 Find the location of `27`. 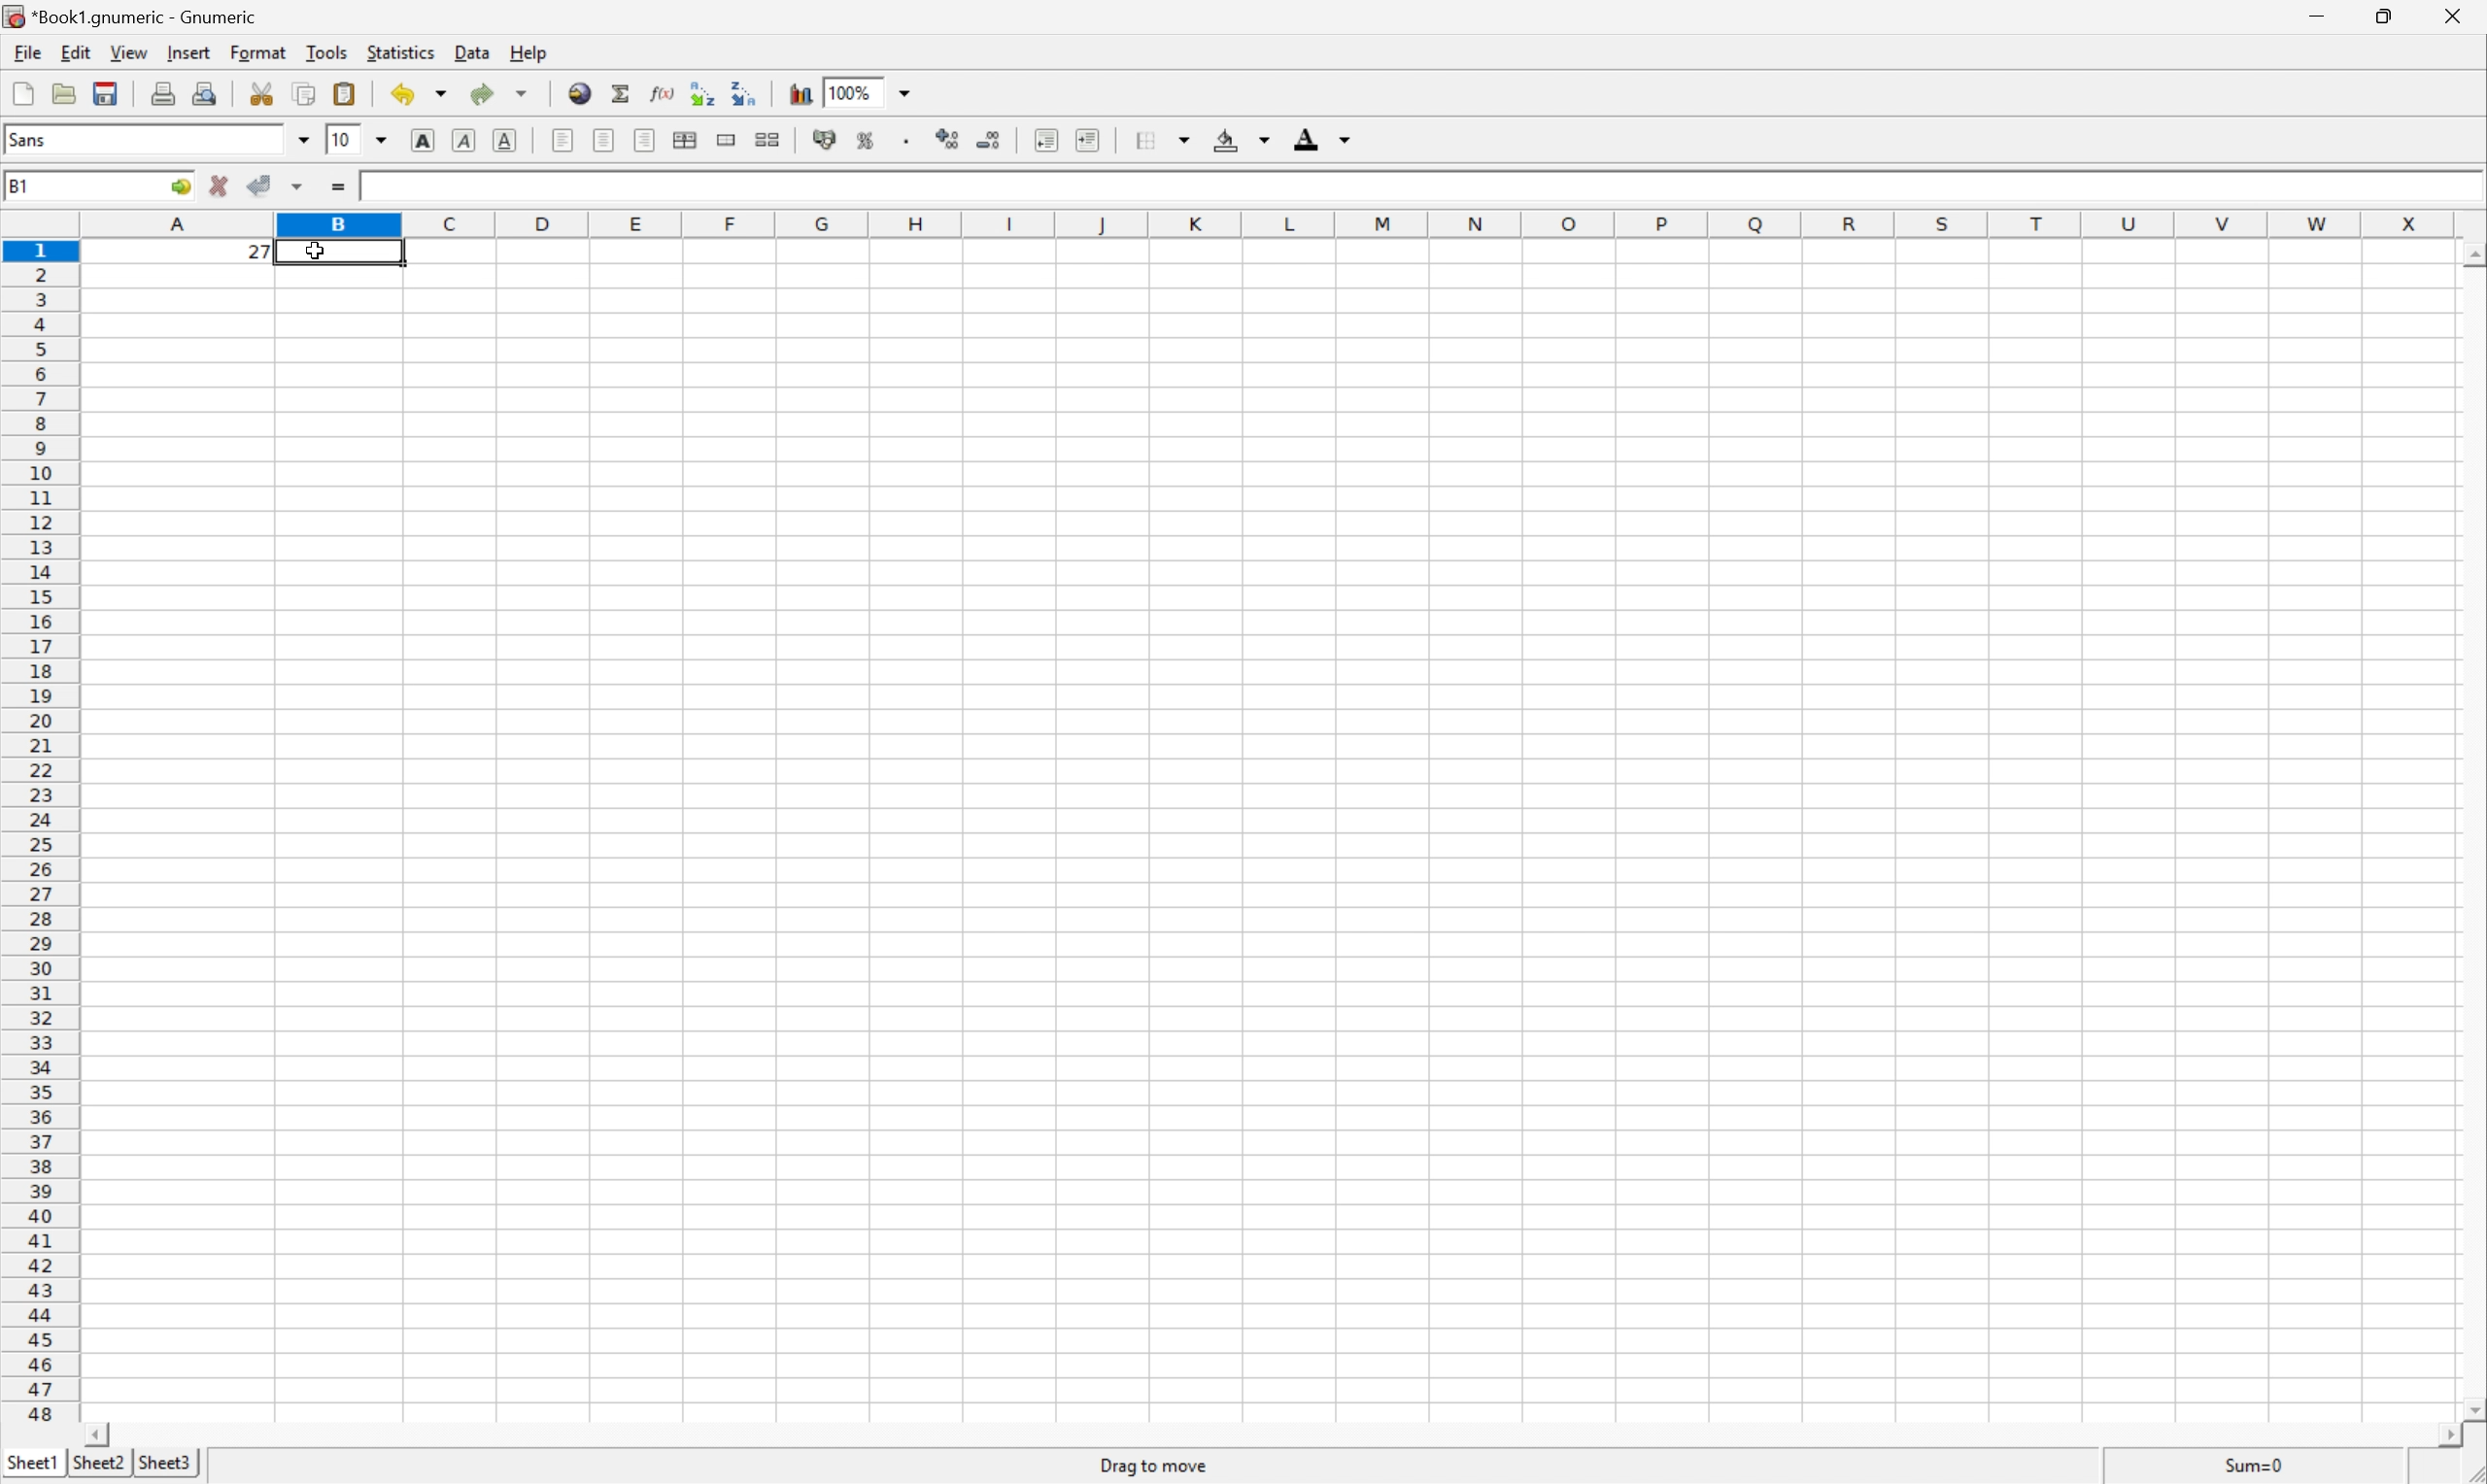

27 is located at coordinates (260, 253).